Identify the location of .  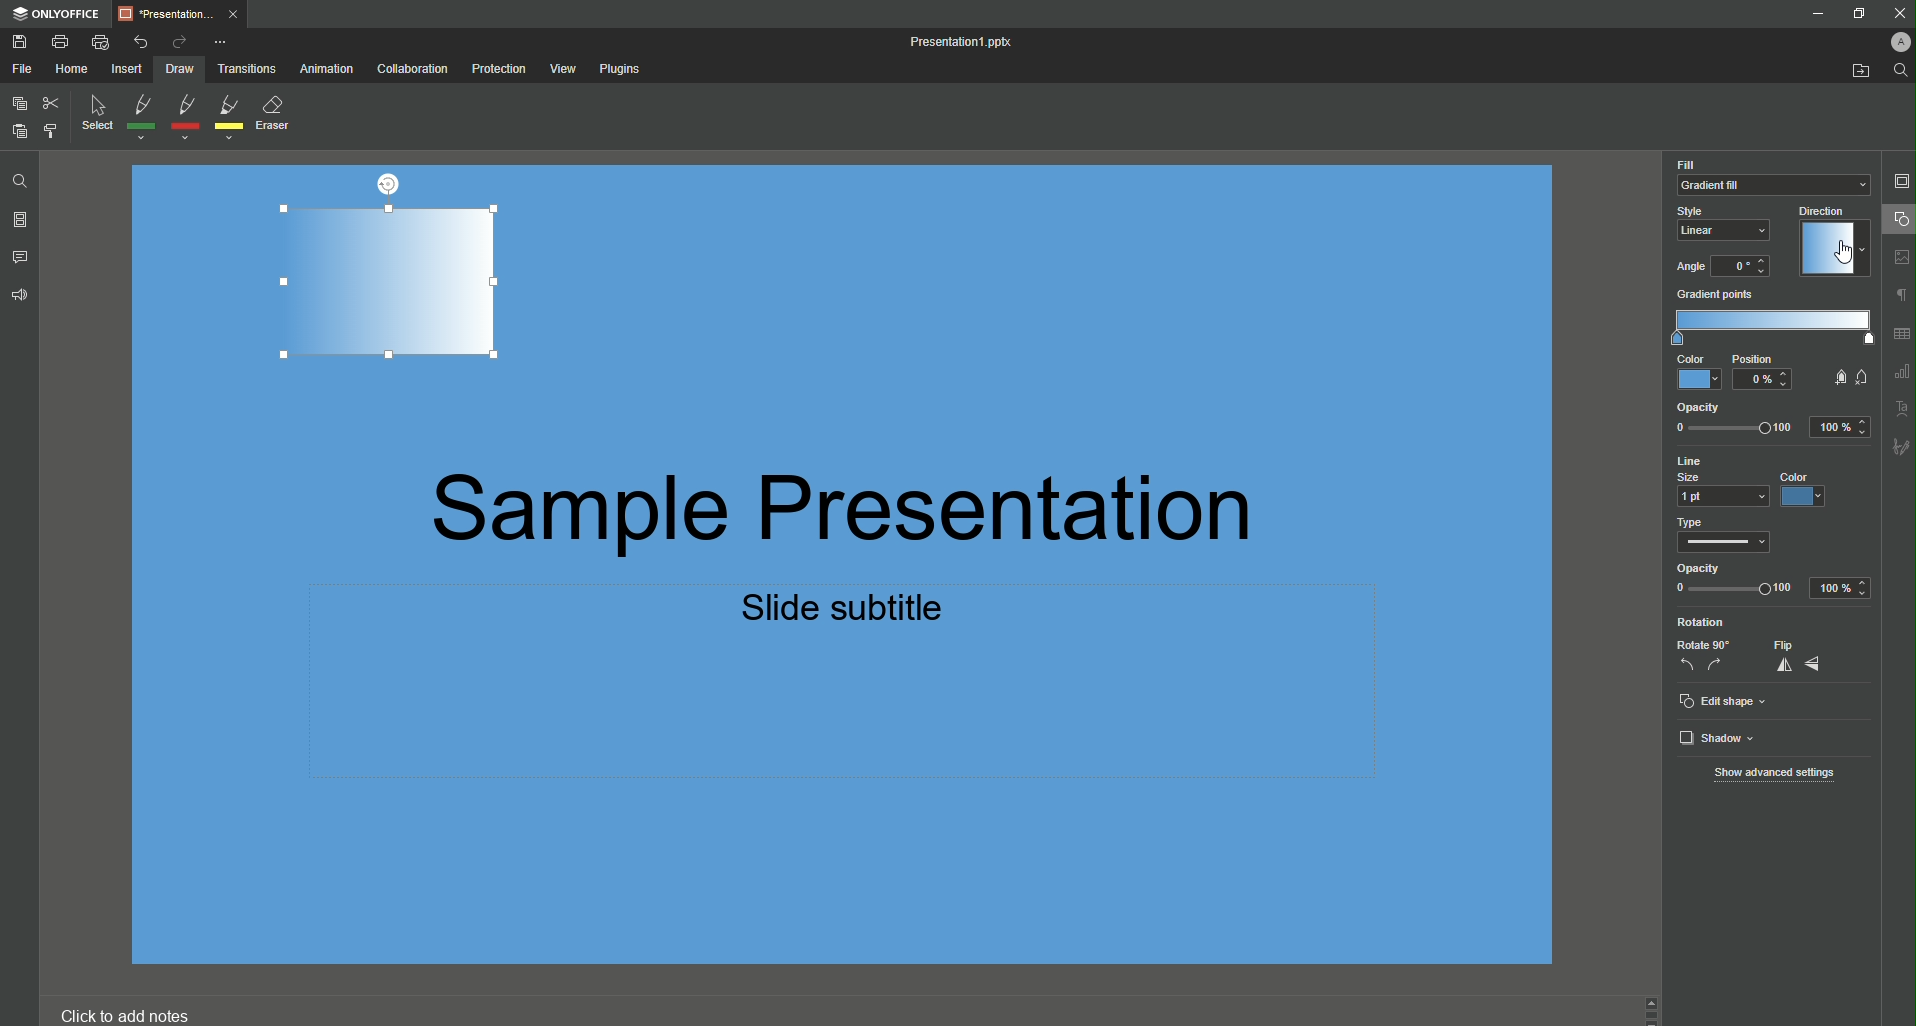
(1692, 372).